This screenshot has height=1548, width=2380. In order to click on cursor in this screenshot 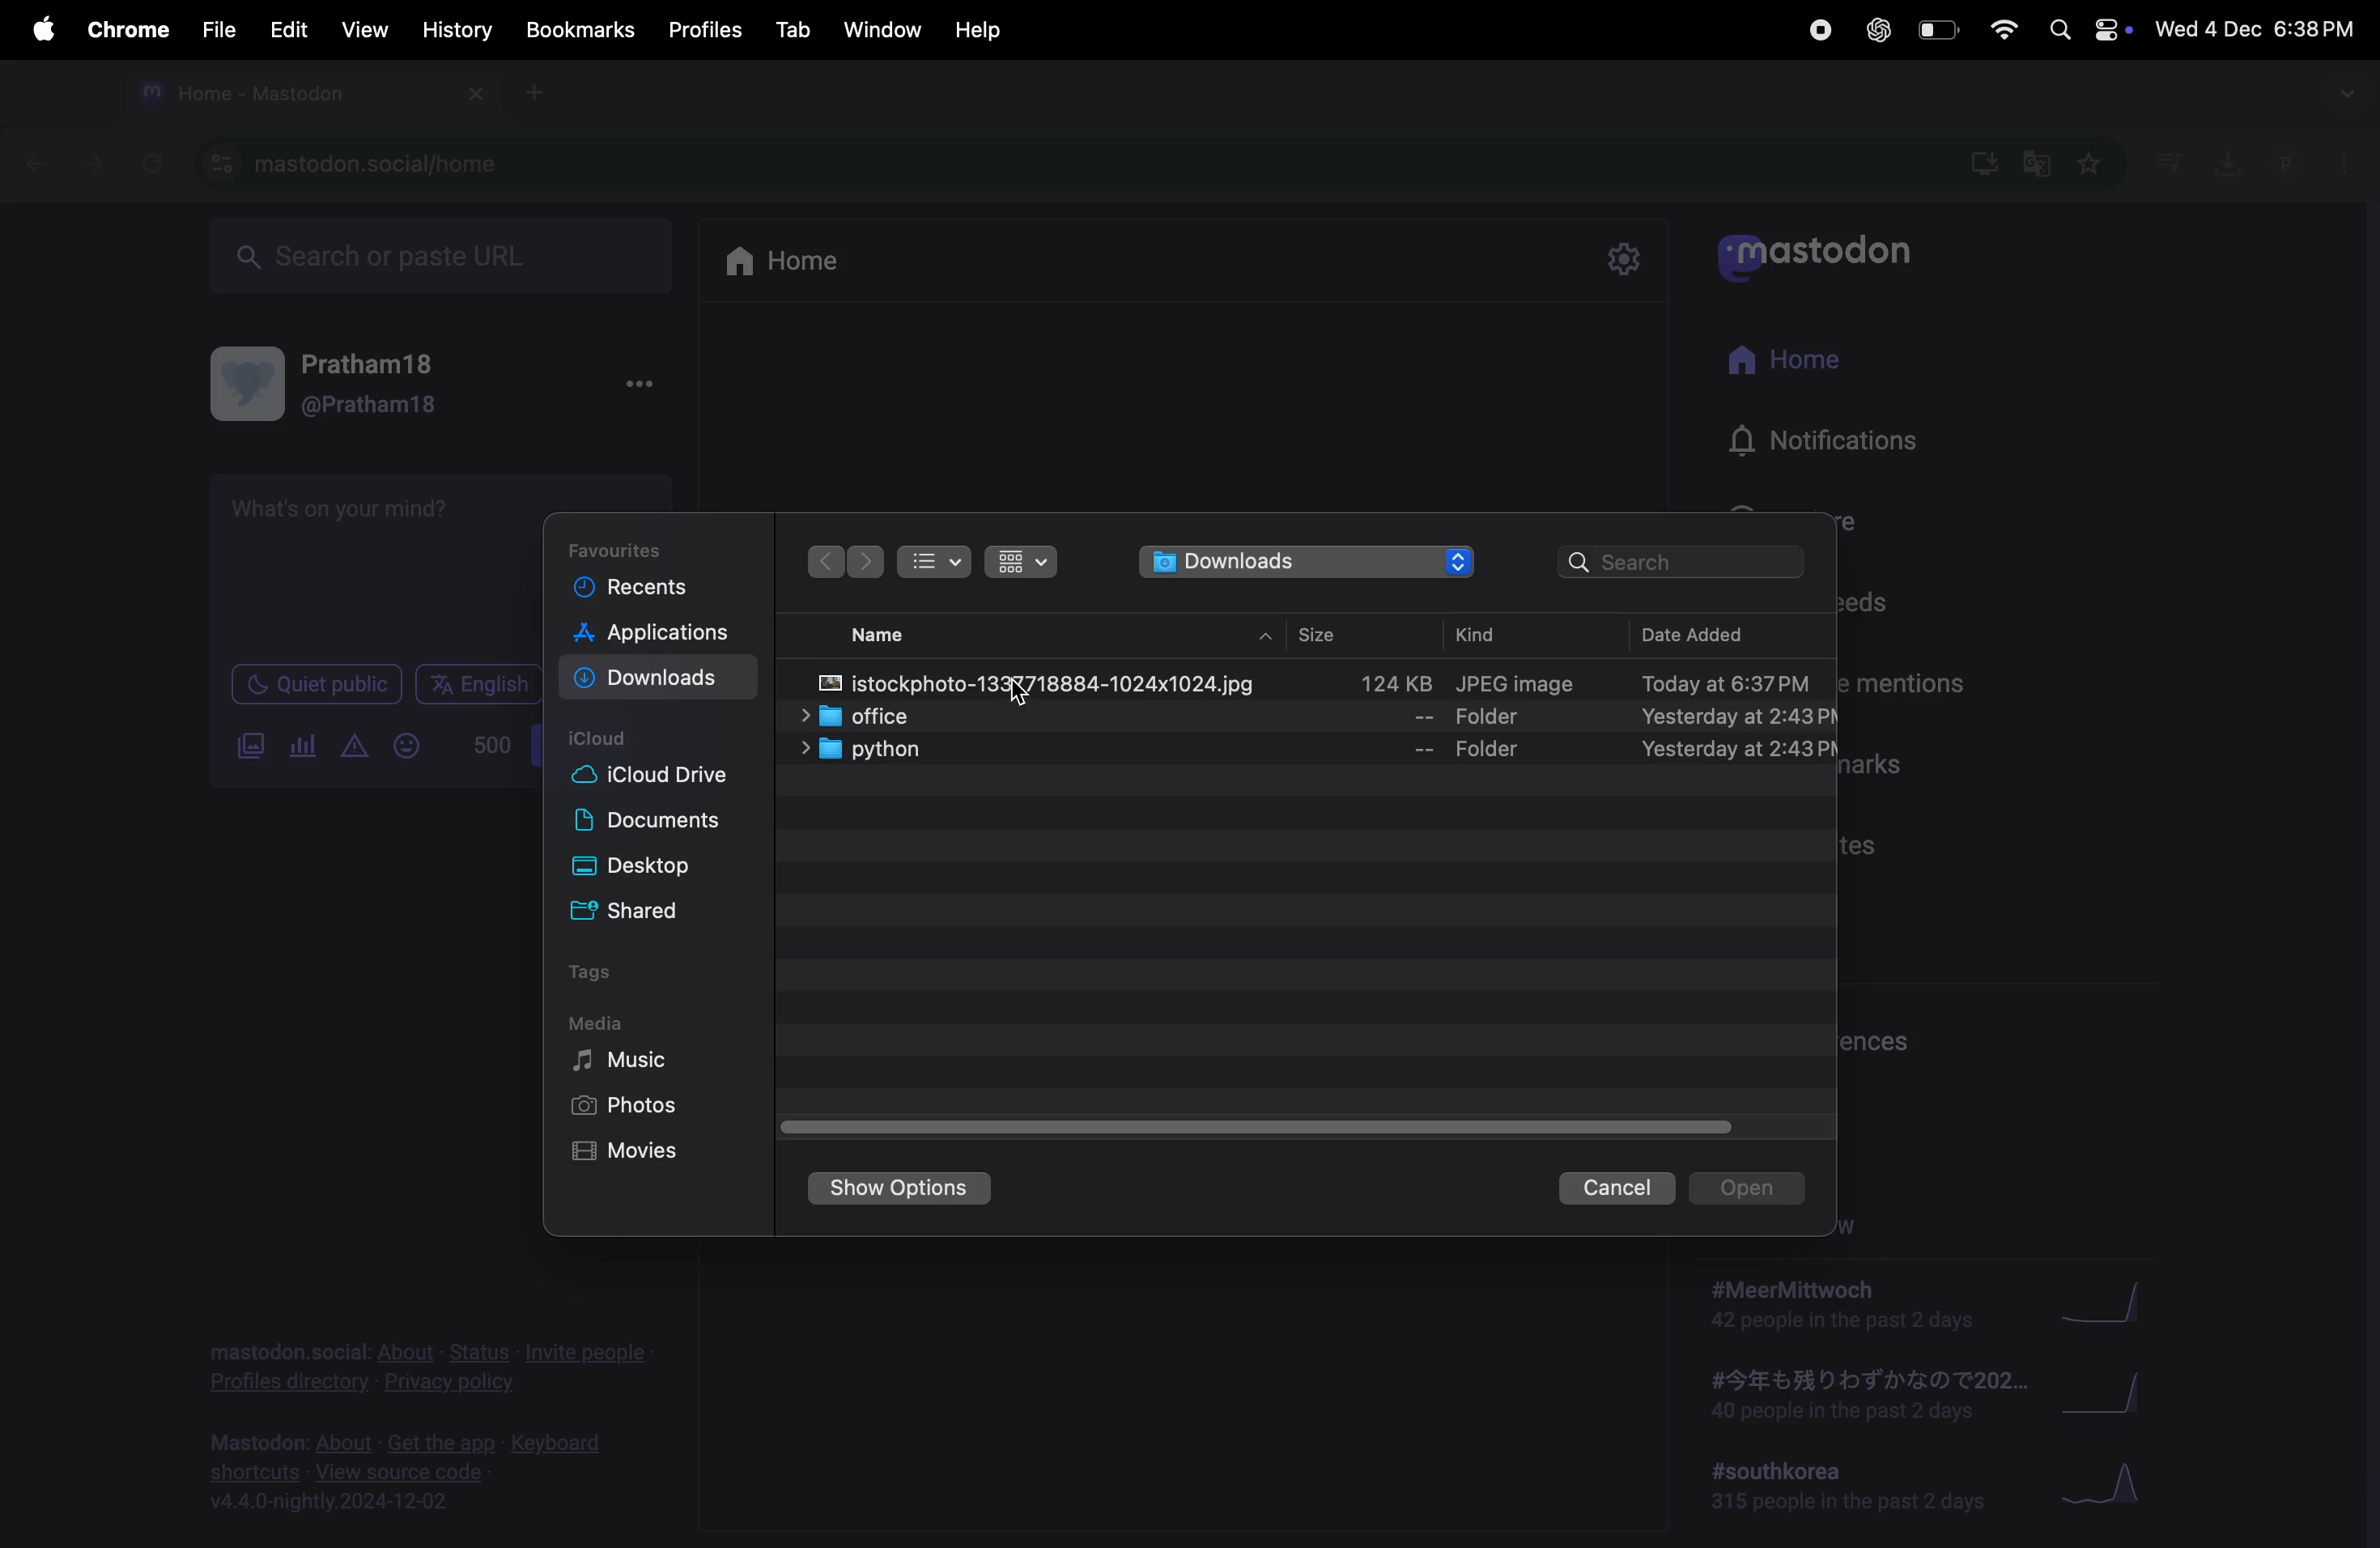, I will do `click(1025, 699)`.